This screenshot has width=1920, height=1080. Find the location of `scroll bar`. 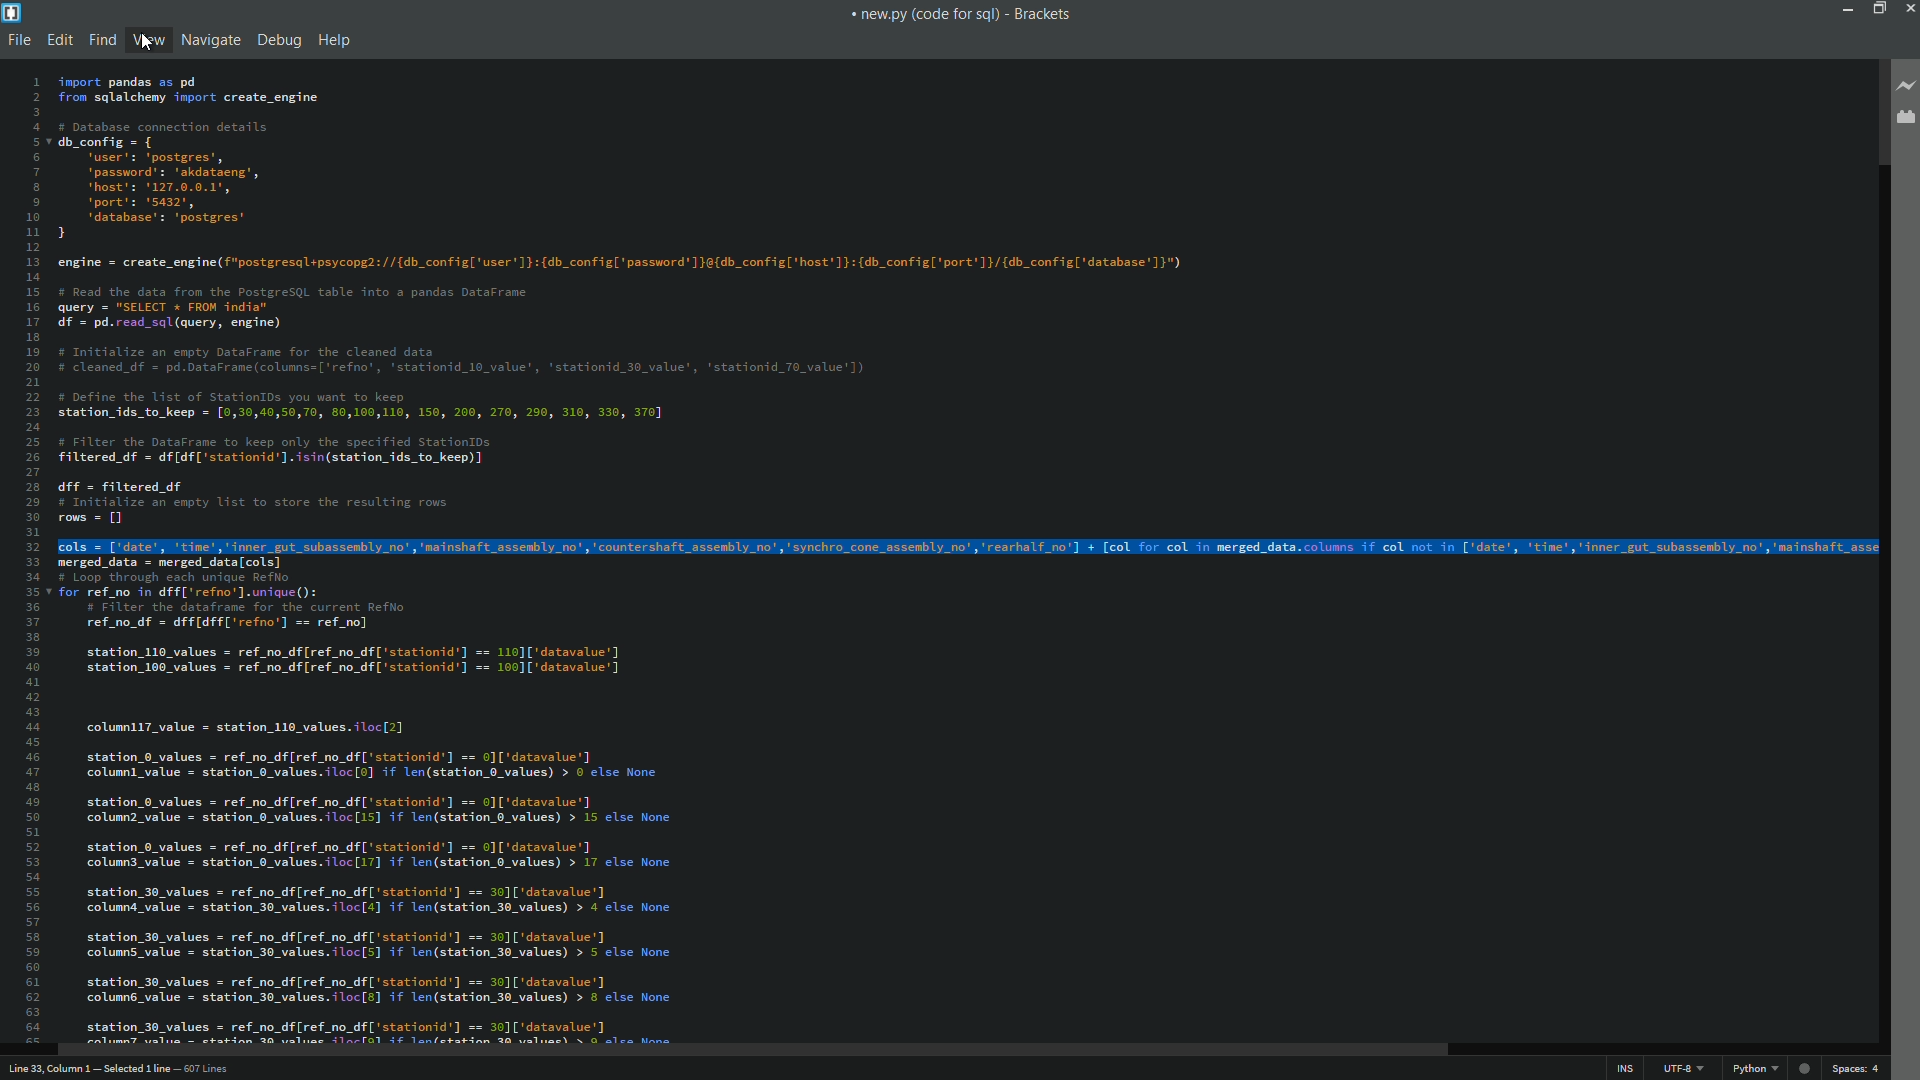

scroll bar is located at coordinates (755, 1051).